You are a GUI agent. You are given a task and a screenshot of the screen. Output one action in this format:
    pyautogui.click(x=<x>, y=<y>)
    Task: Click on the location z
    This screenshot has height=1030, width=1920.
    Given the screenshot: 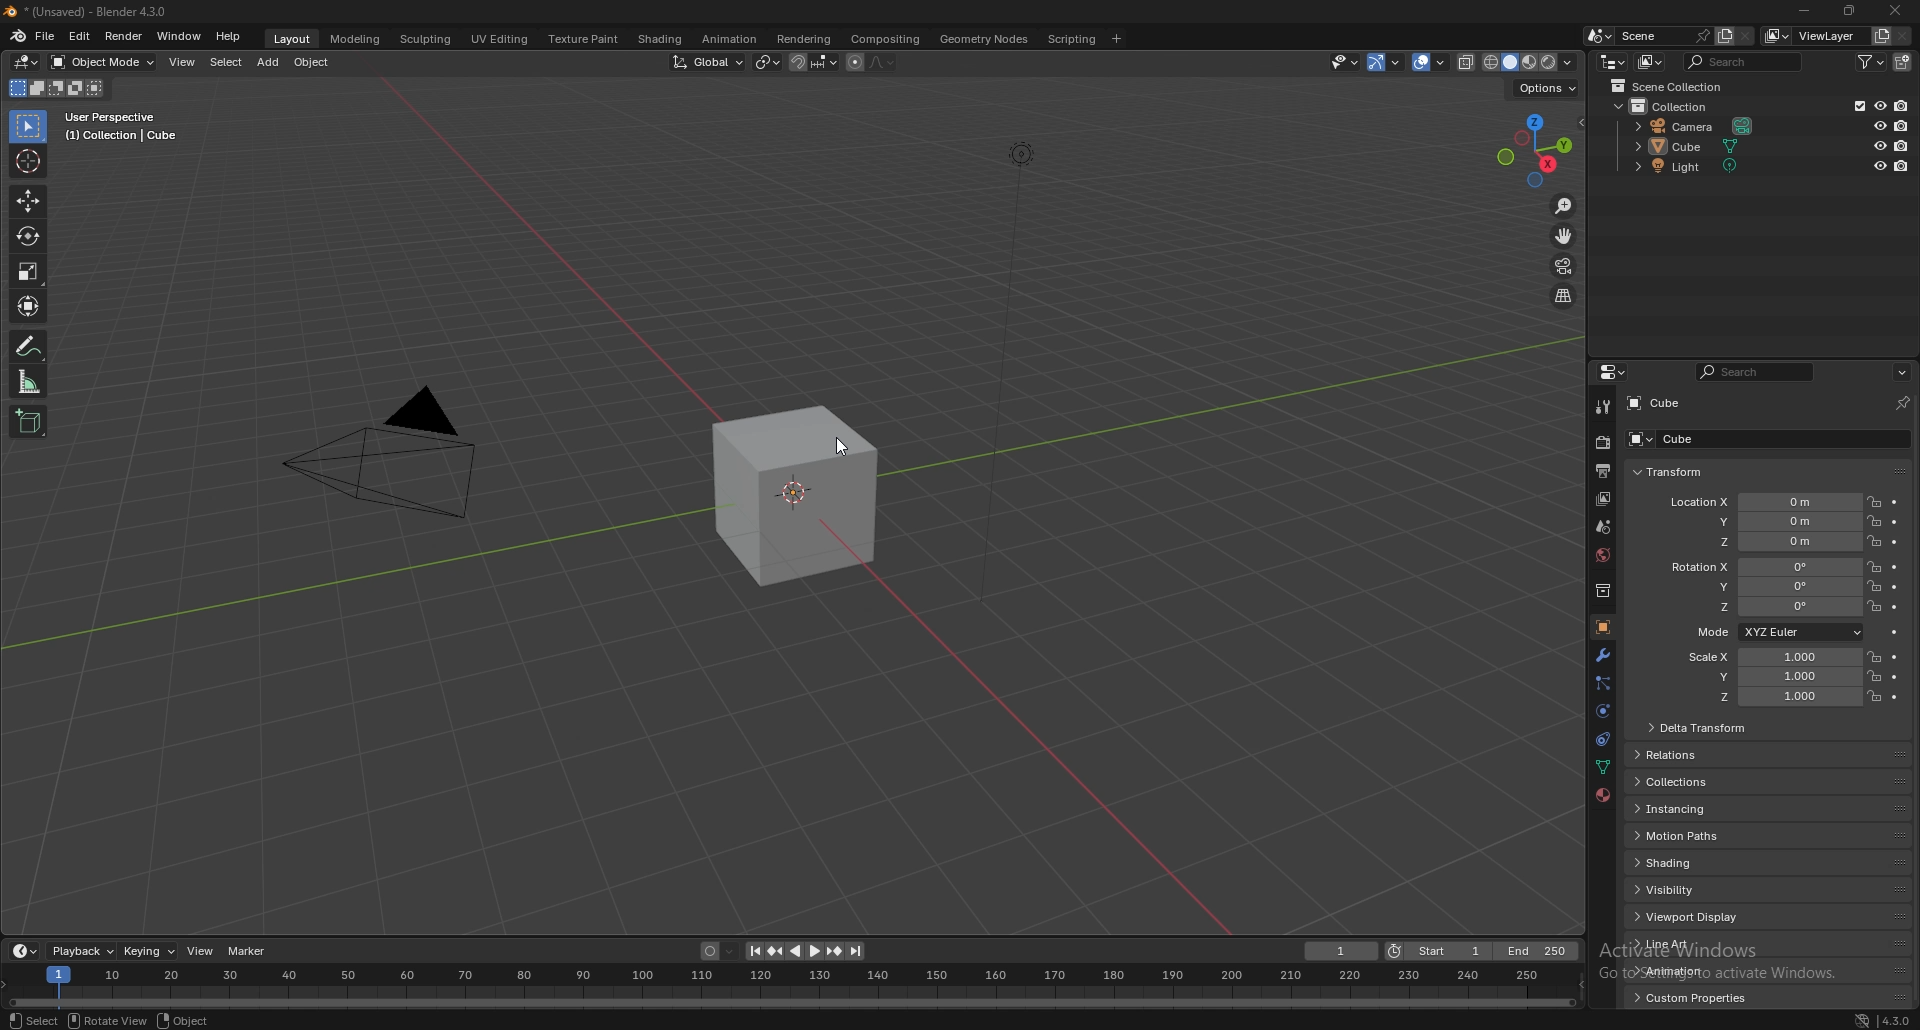 What is the action you would take?
    pyautogui.click(x=1776, y=542)
    